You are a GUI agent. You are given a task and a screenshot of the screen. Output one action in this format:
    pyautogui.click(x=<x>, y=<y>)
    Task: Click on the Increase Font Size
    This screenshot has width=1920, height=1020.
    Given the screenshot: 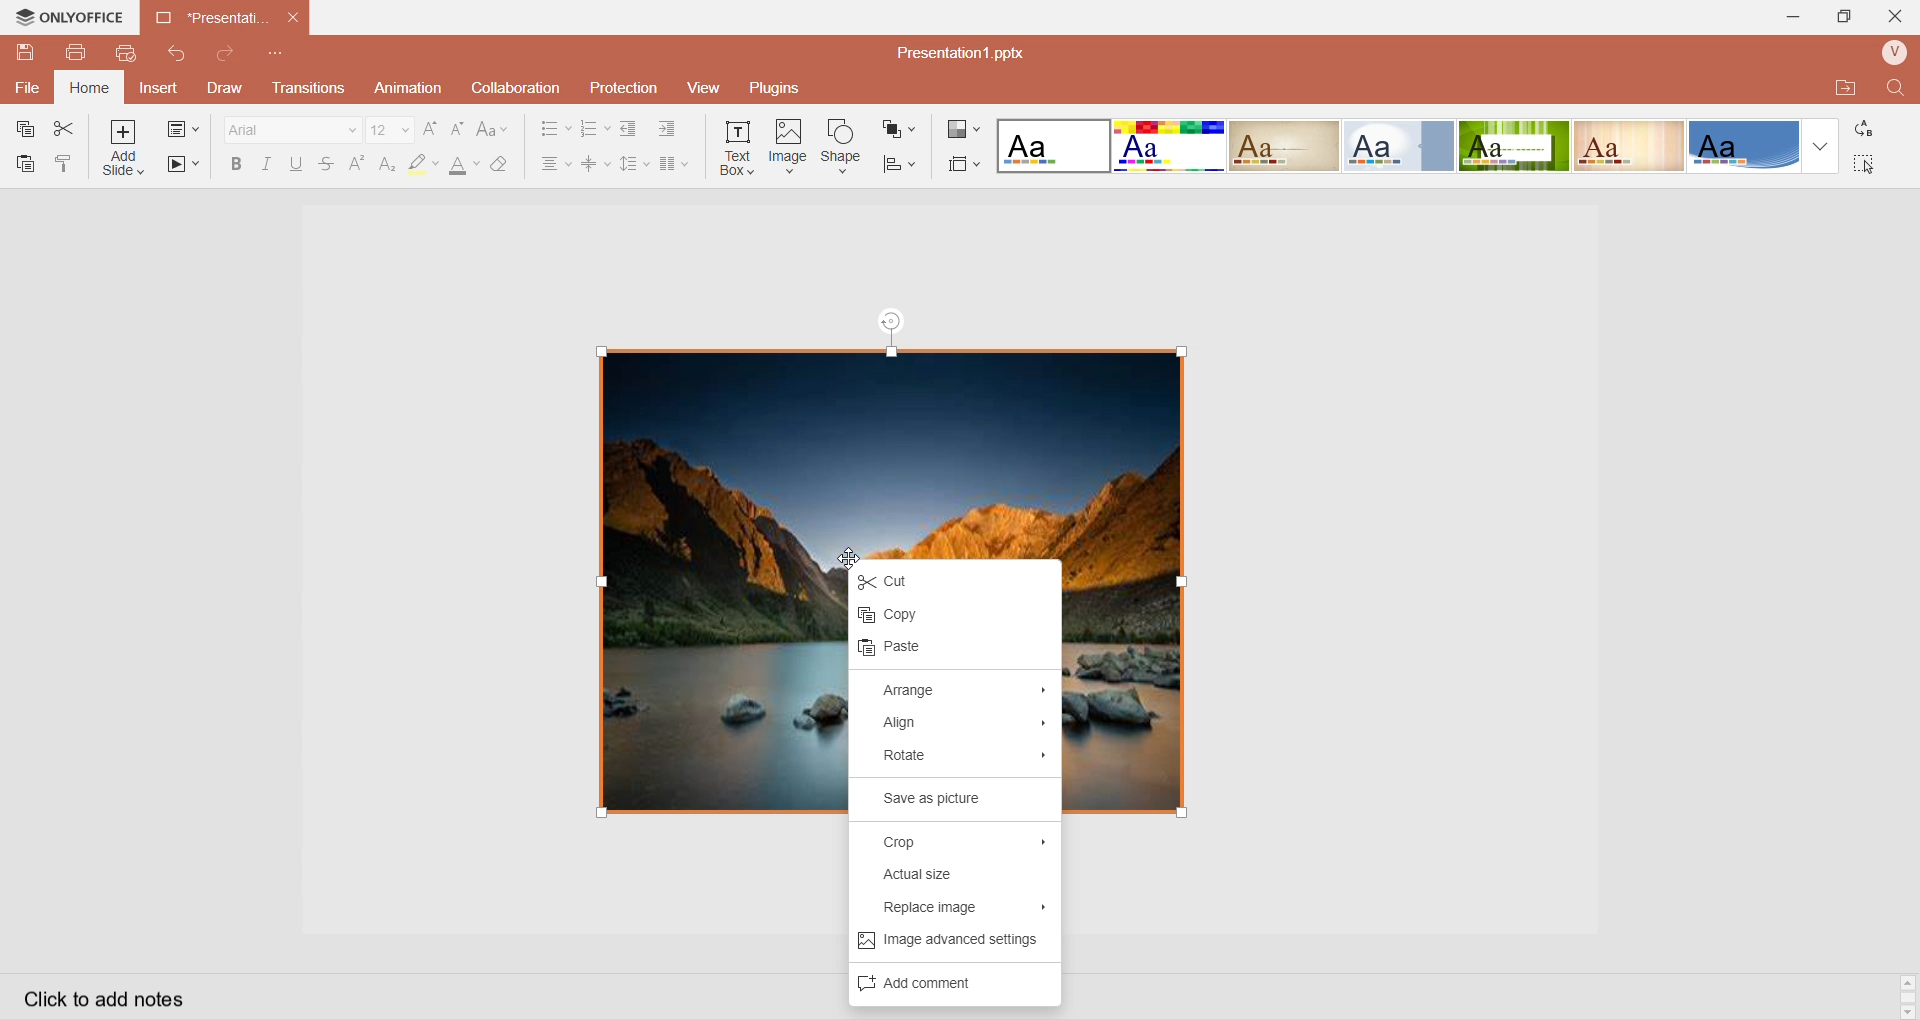 What is the action you would take?
    pyautogui.click(x=429, y=127)
    